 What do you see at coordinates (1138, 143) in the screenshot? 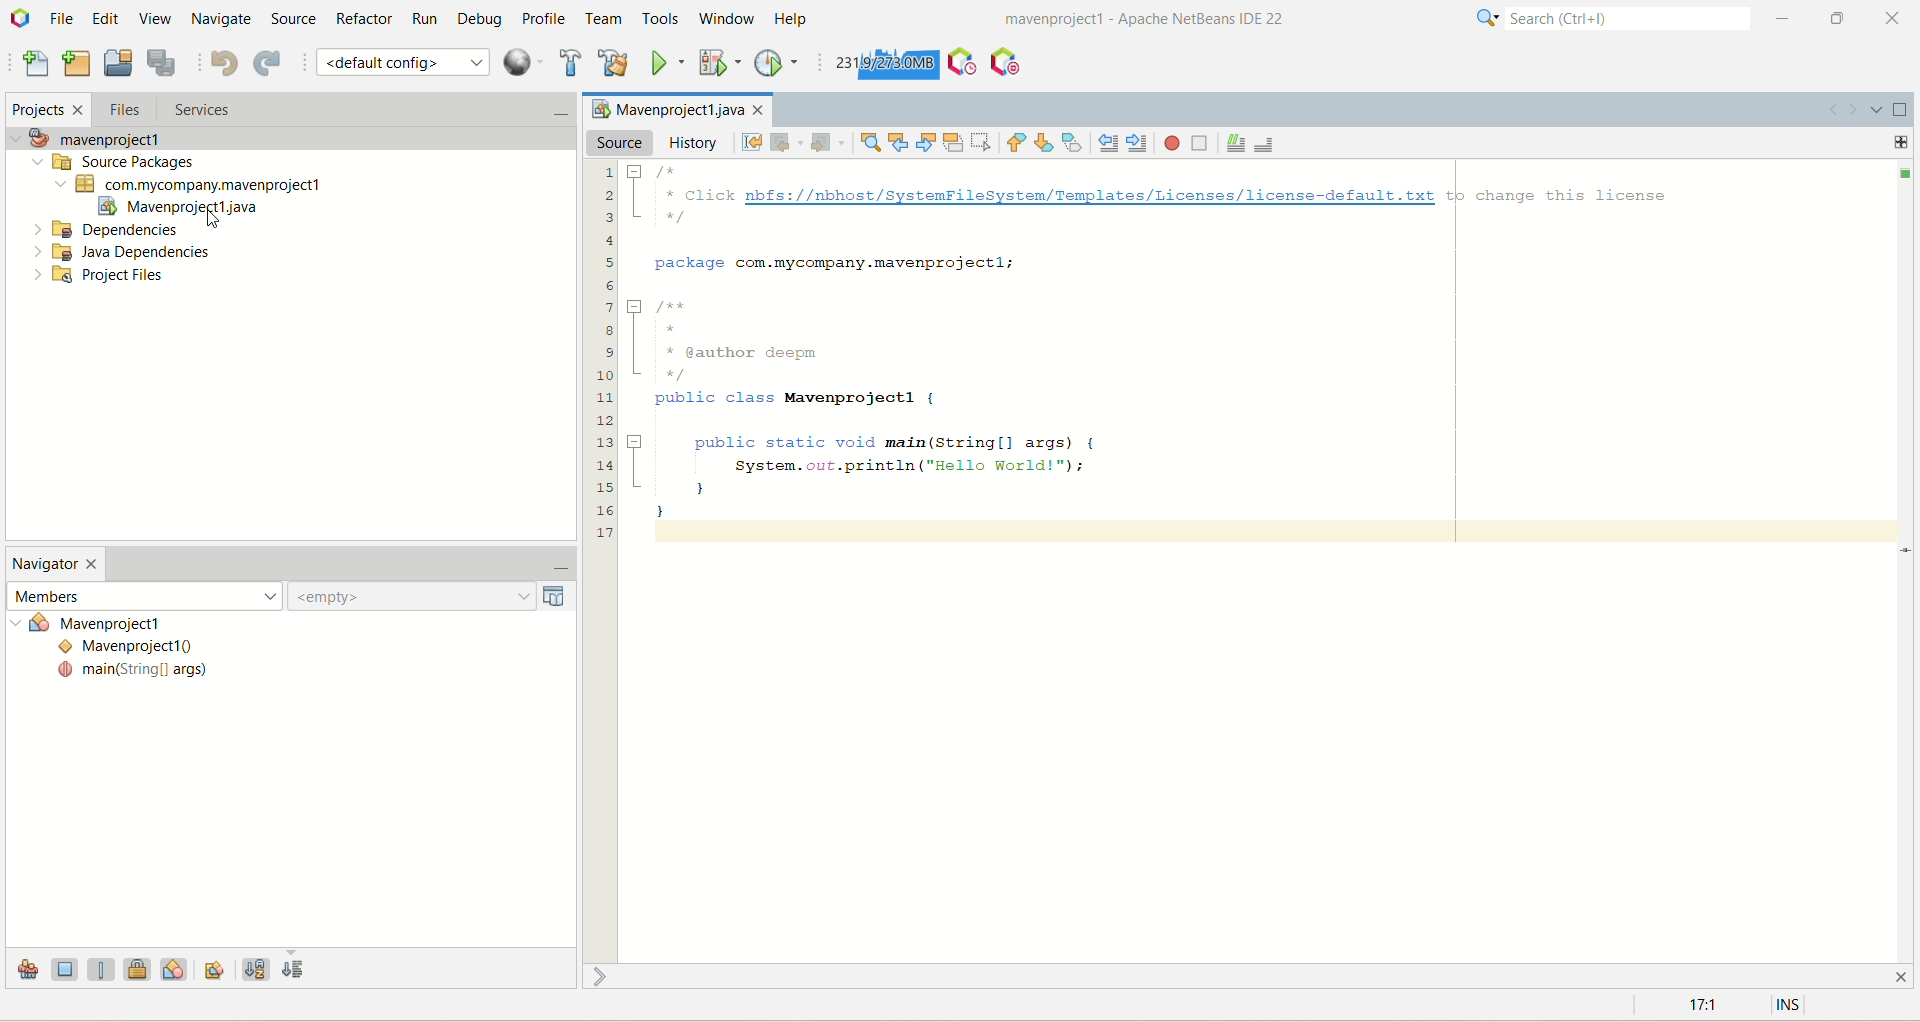
I see `shift line right` at bounding box center [1138, 143].